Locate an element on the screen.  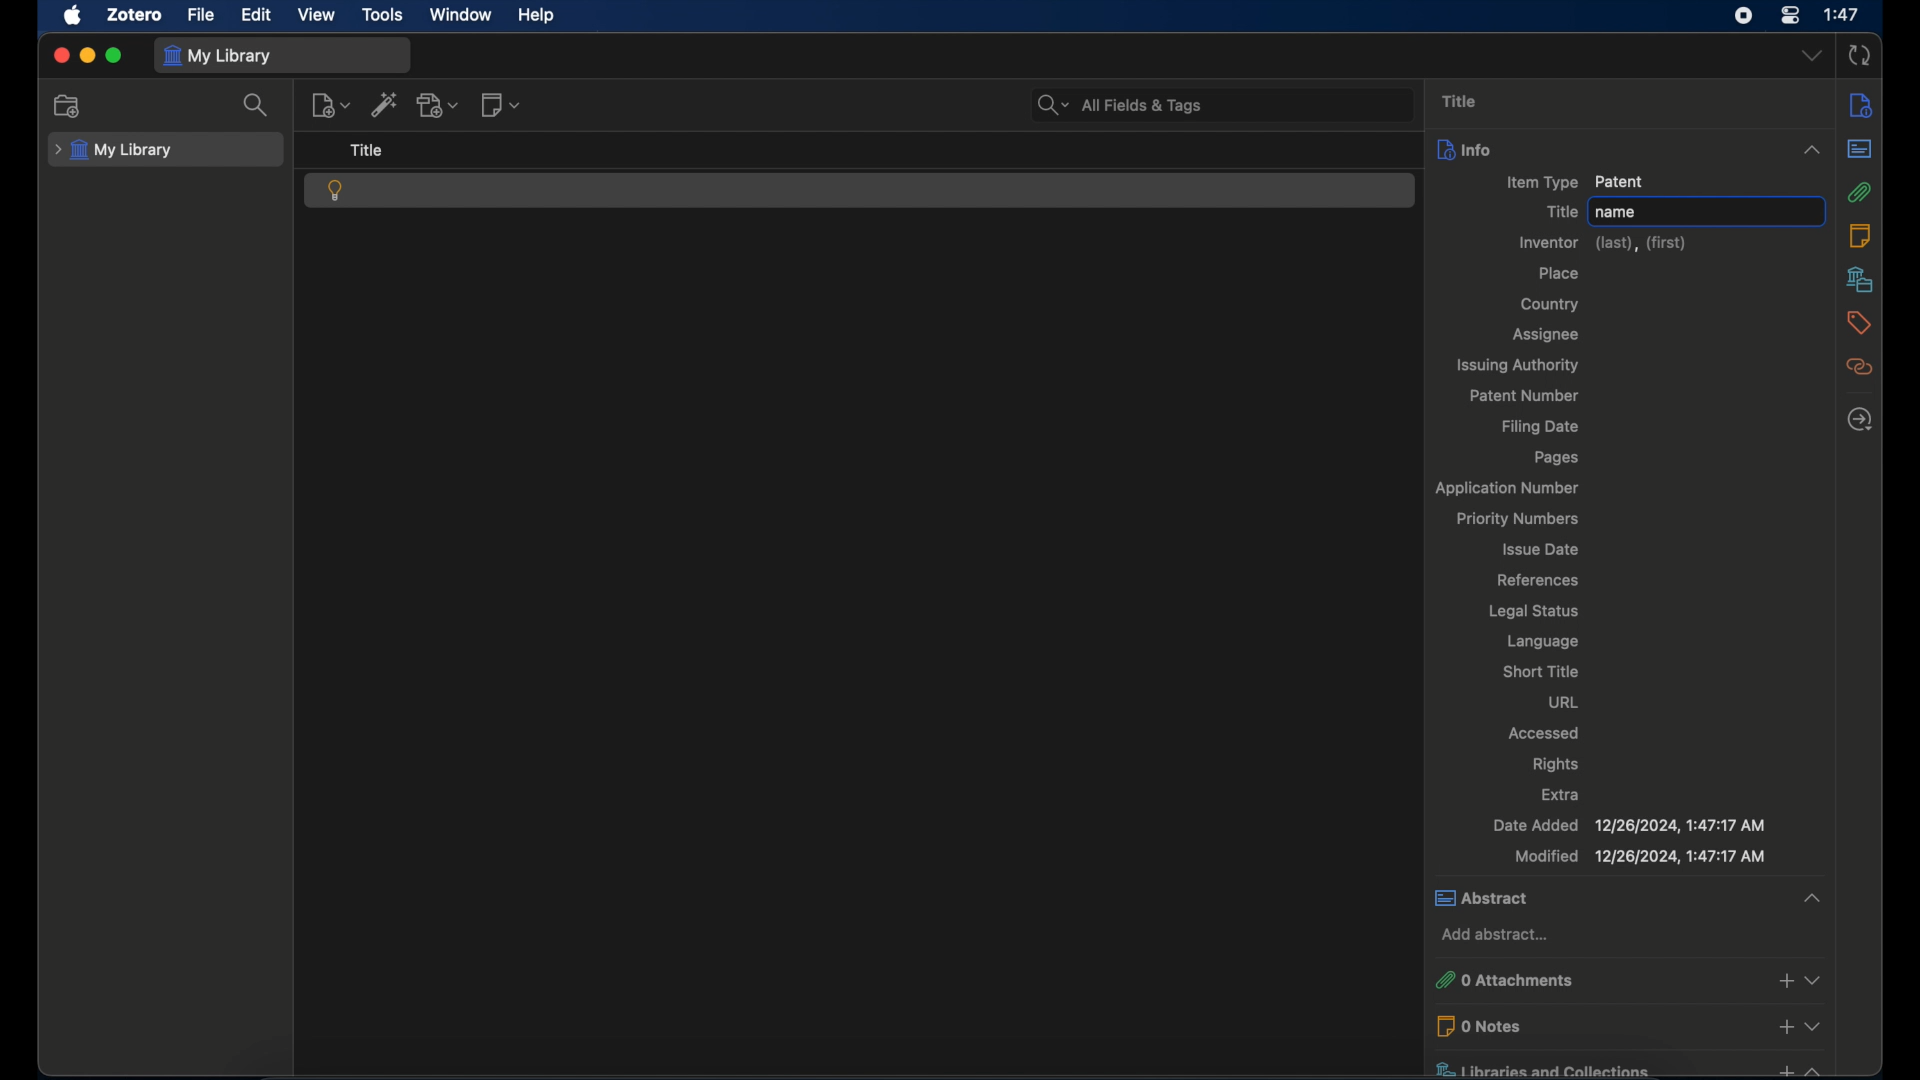
tools is located at coordinates (383, 14).